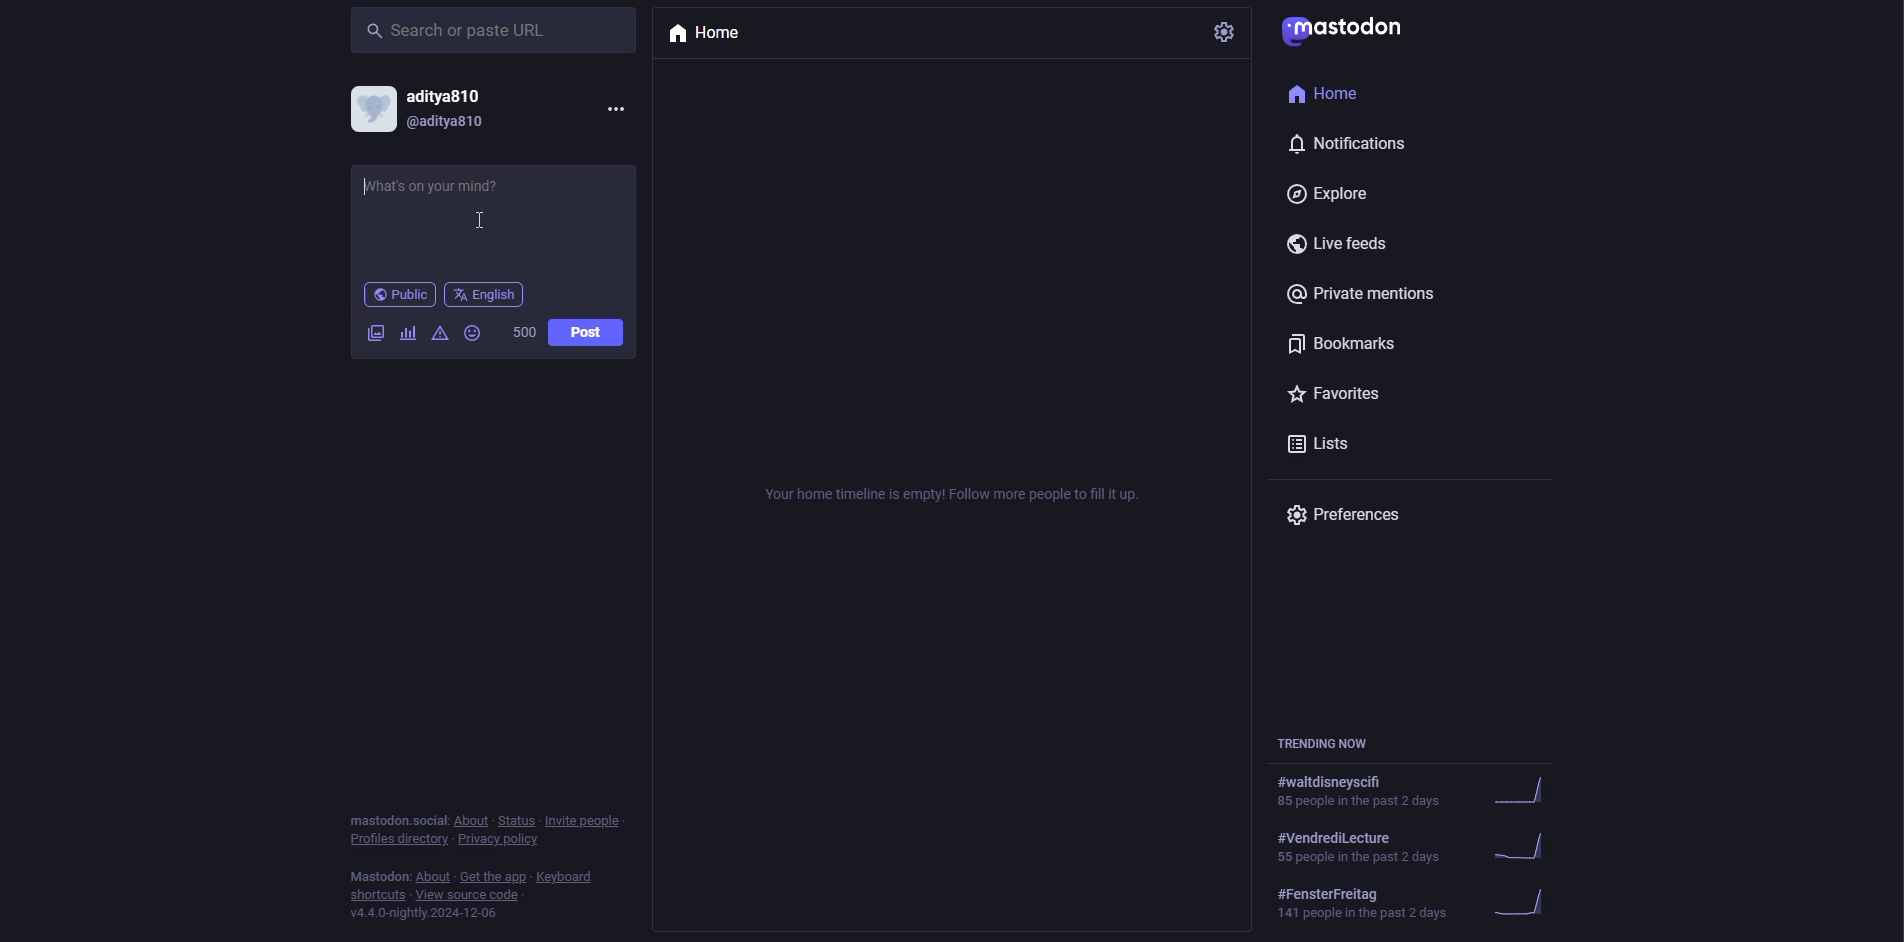 This screenshot has height=942, width=1904. I want to click on trending now, so click(1426, 792).